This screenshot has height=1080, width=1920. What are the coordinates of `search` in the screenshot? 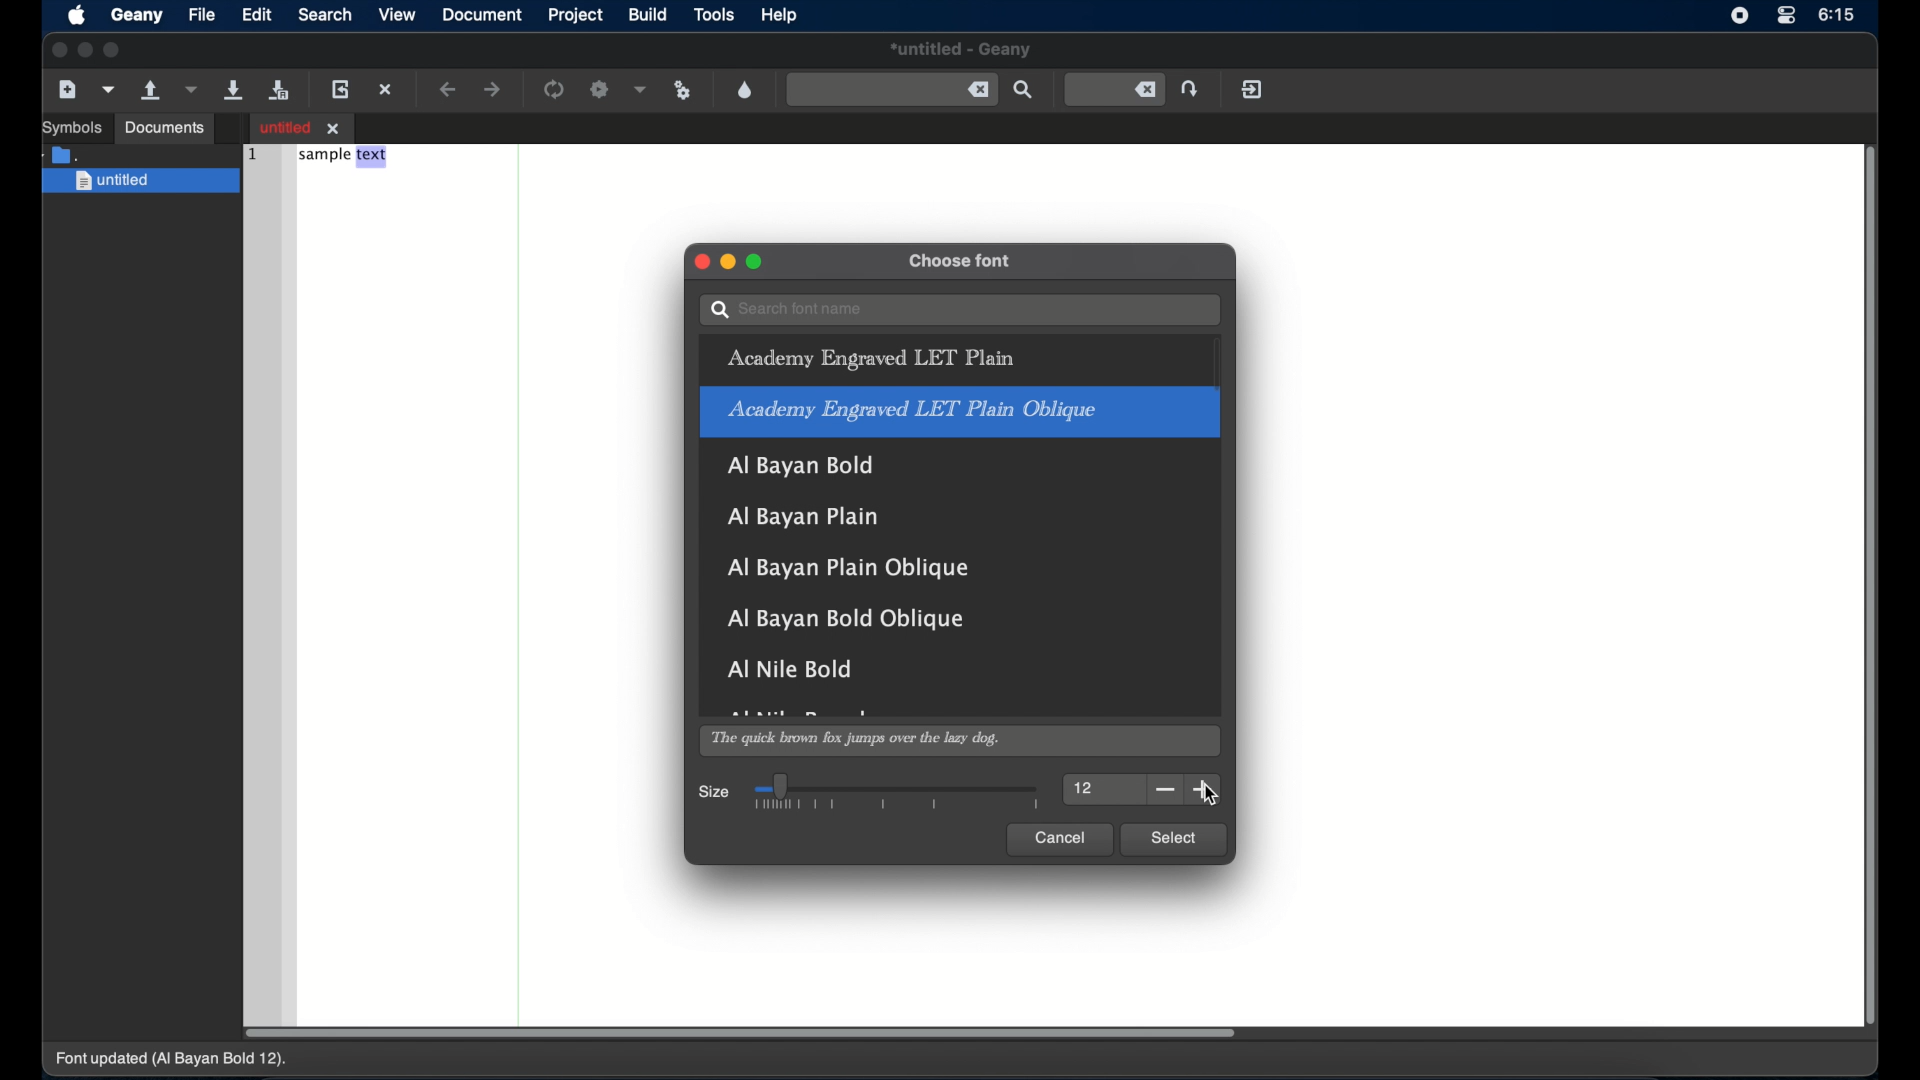 It's located at (326, 14).